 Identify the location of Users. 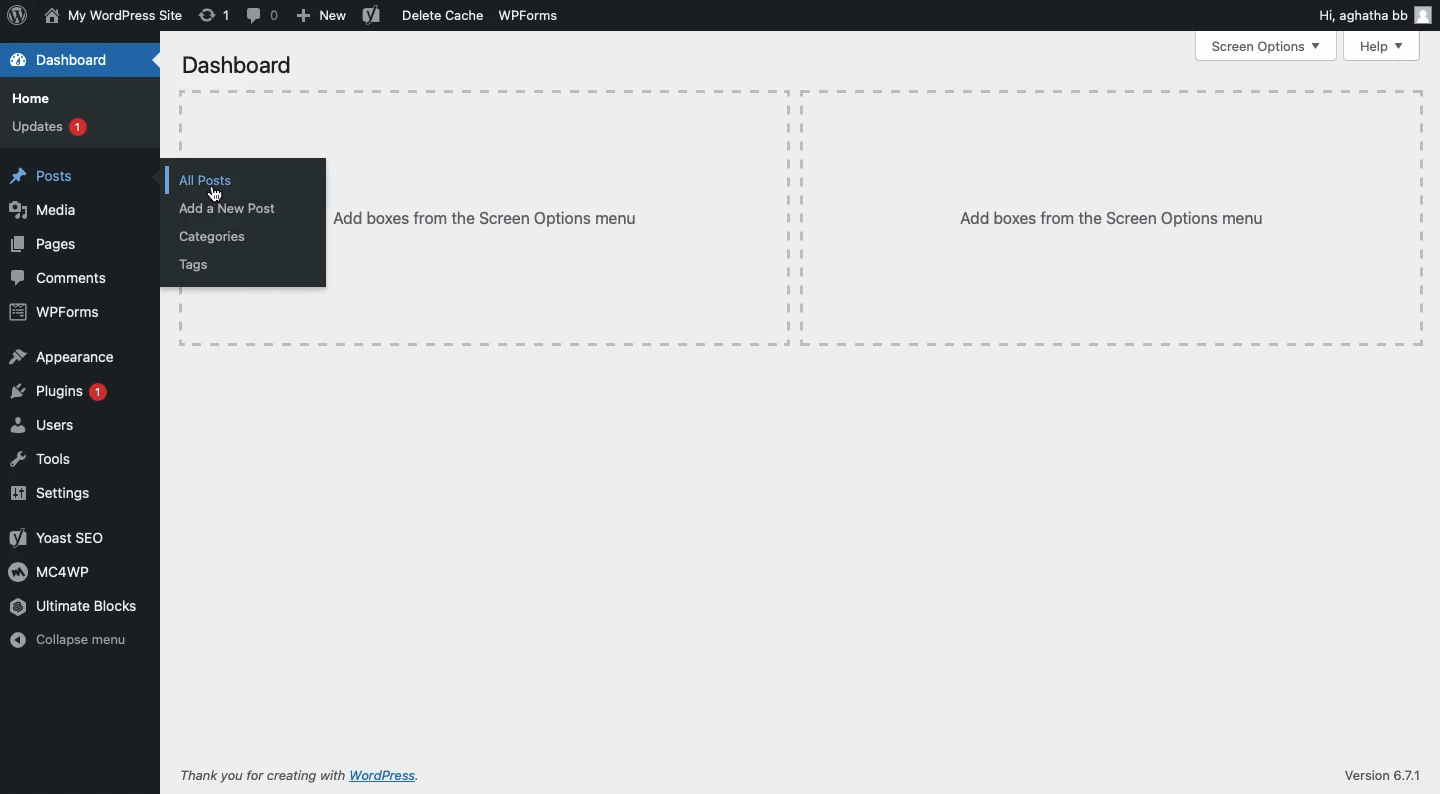
(47, 427).